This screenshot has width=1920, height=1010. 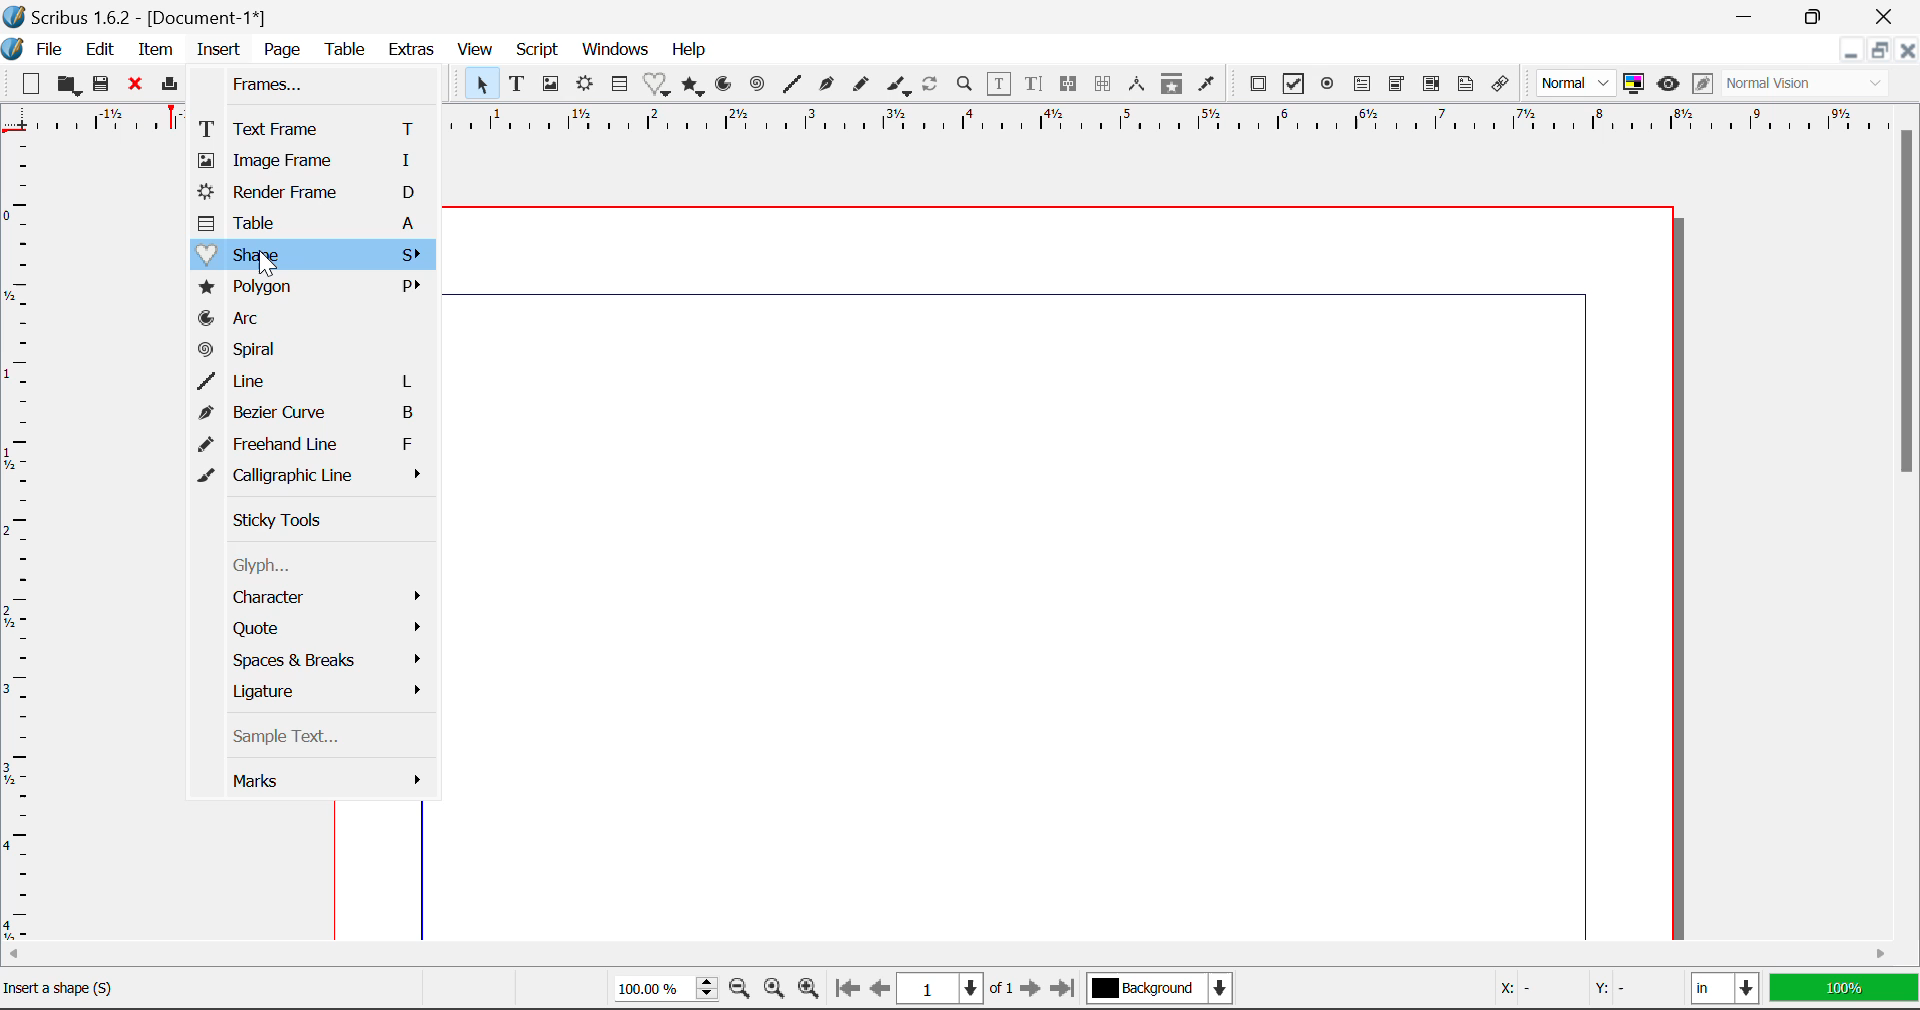 I want to click on New, so click(x=31, y=87).